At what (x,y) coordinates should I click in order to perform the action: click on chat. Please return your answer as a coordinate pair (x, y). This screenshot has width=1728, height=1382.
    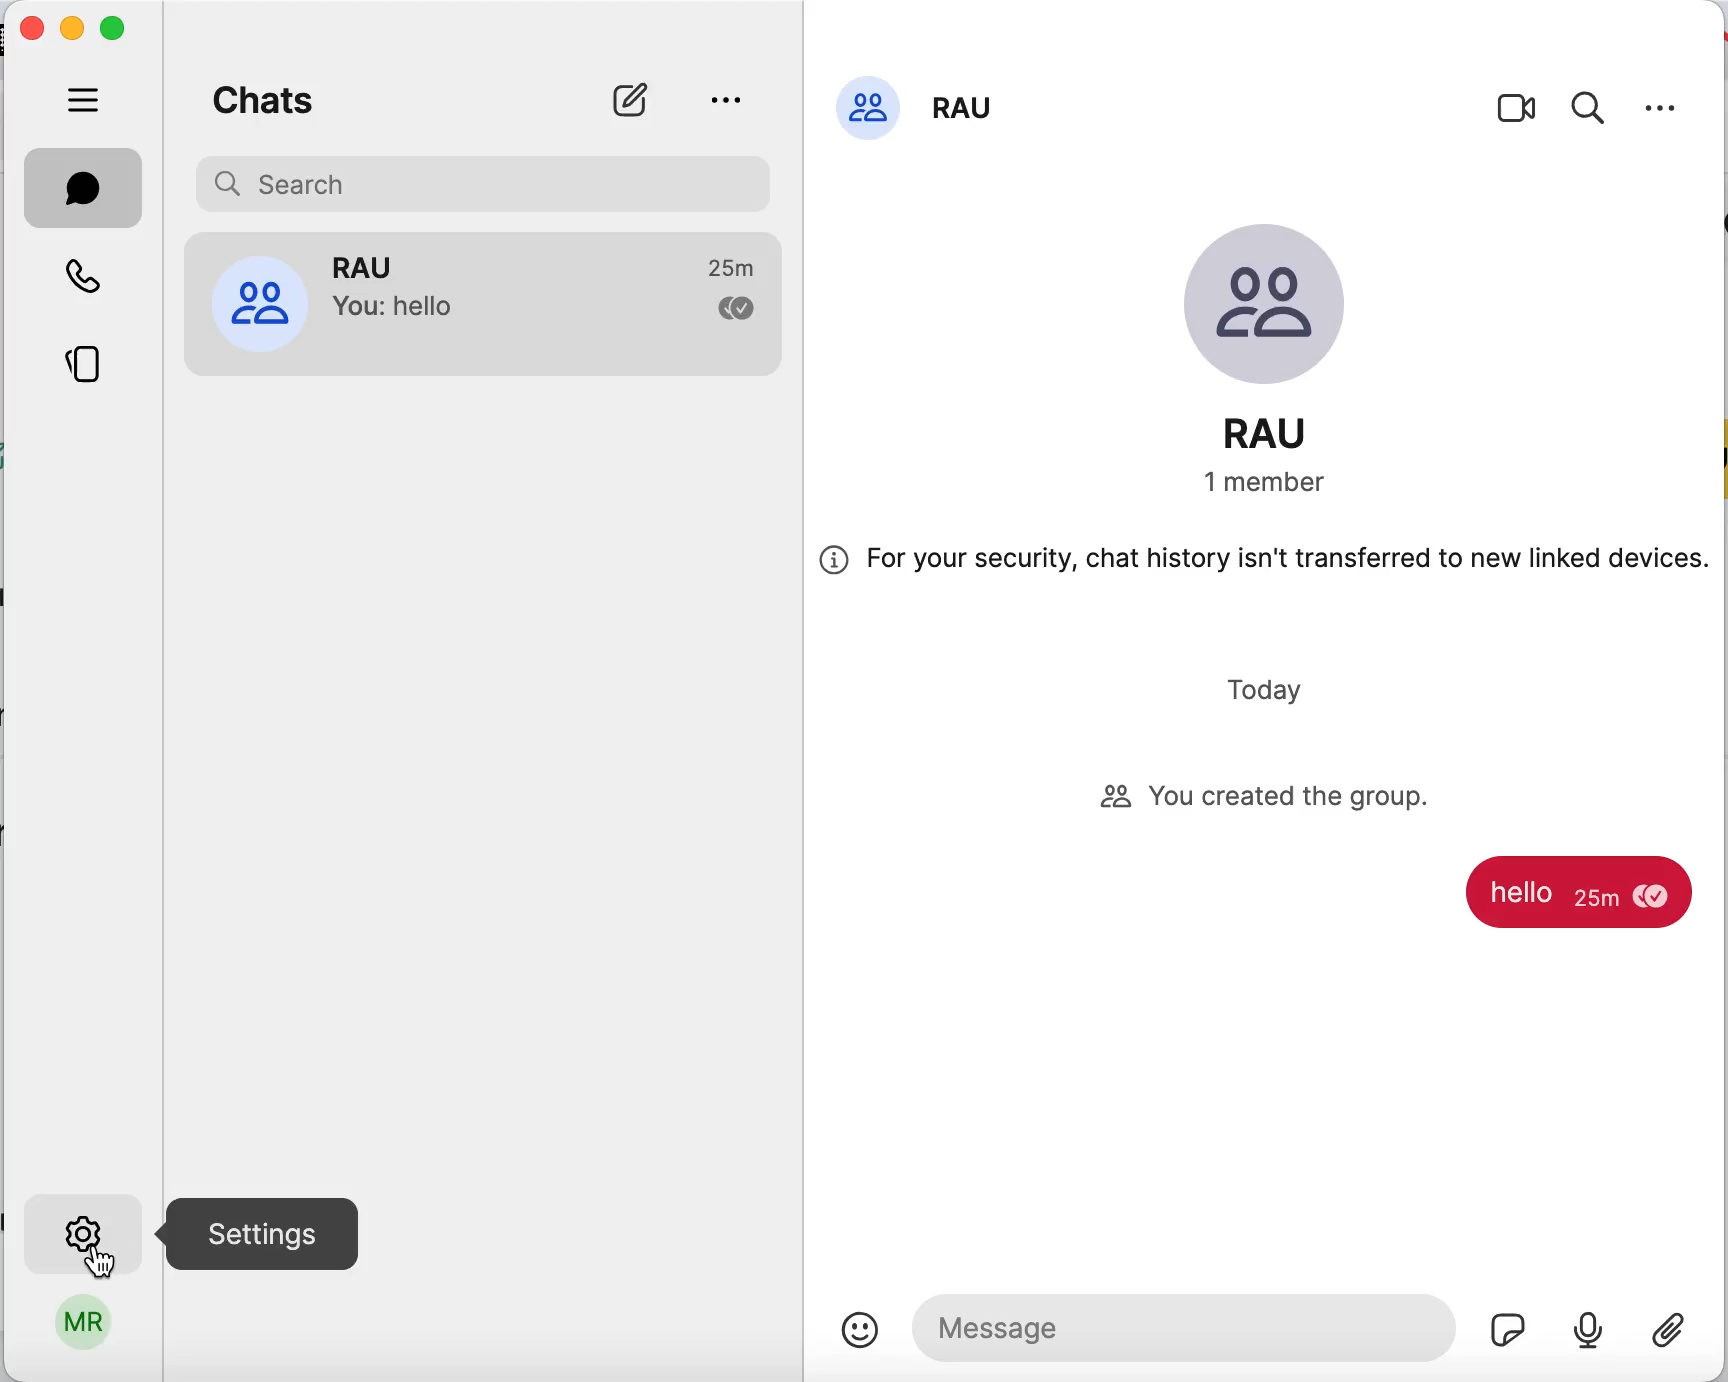
    Looking at the image, I should click on (84, 188).